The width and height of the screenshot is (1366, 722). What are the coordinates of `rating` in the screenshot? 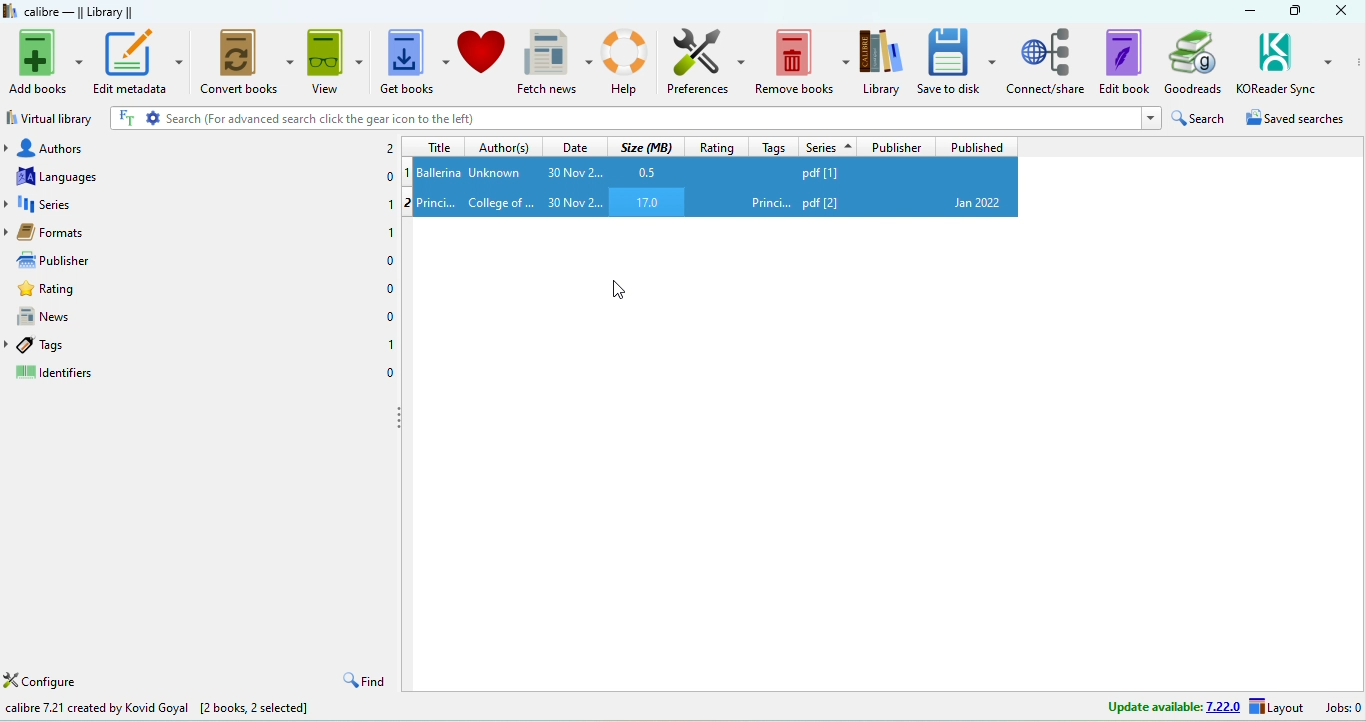 It's located at (79, 287).